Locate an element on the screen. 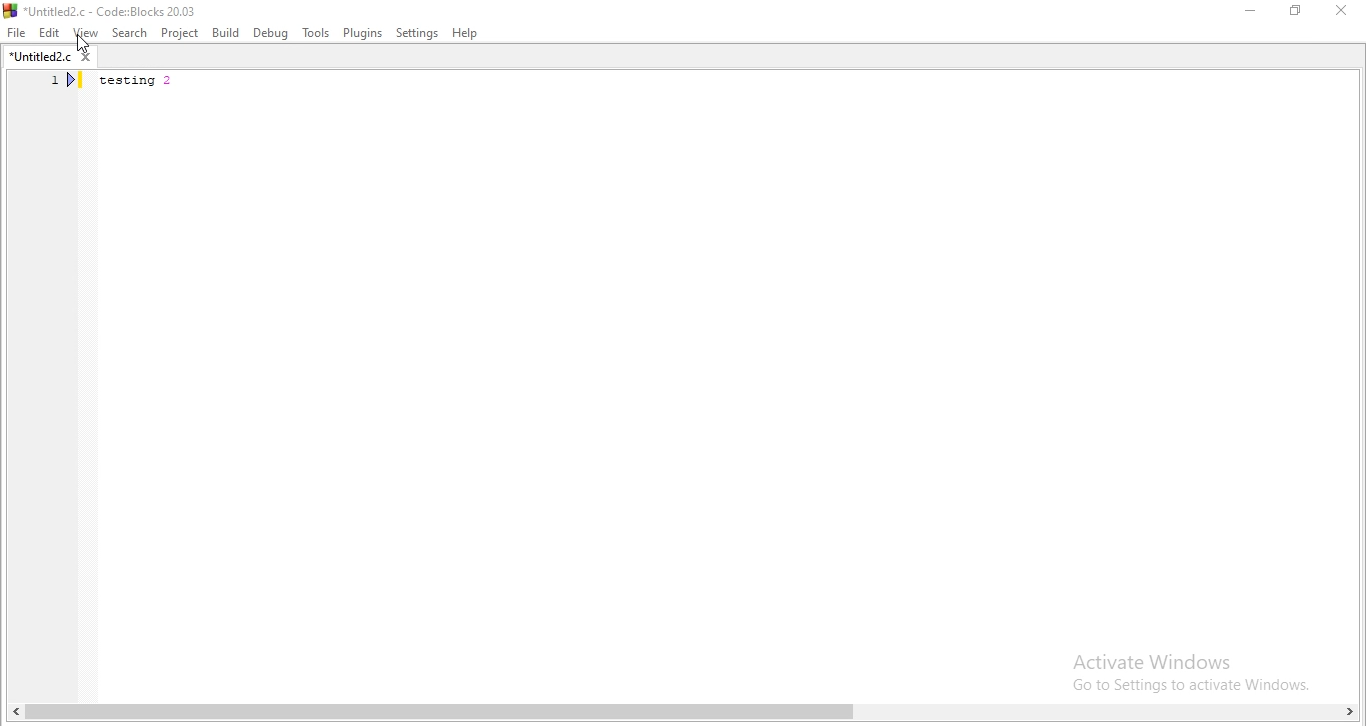  Edit  is located at coordinates (46, 33).